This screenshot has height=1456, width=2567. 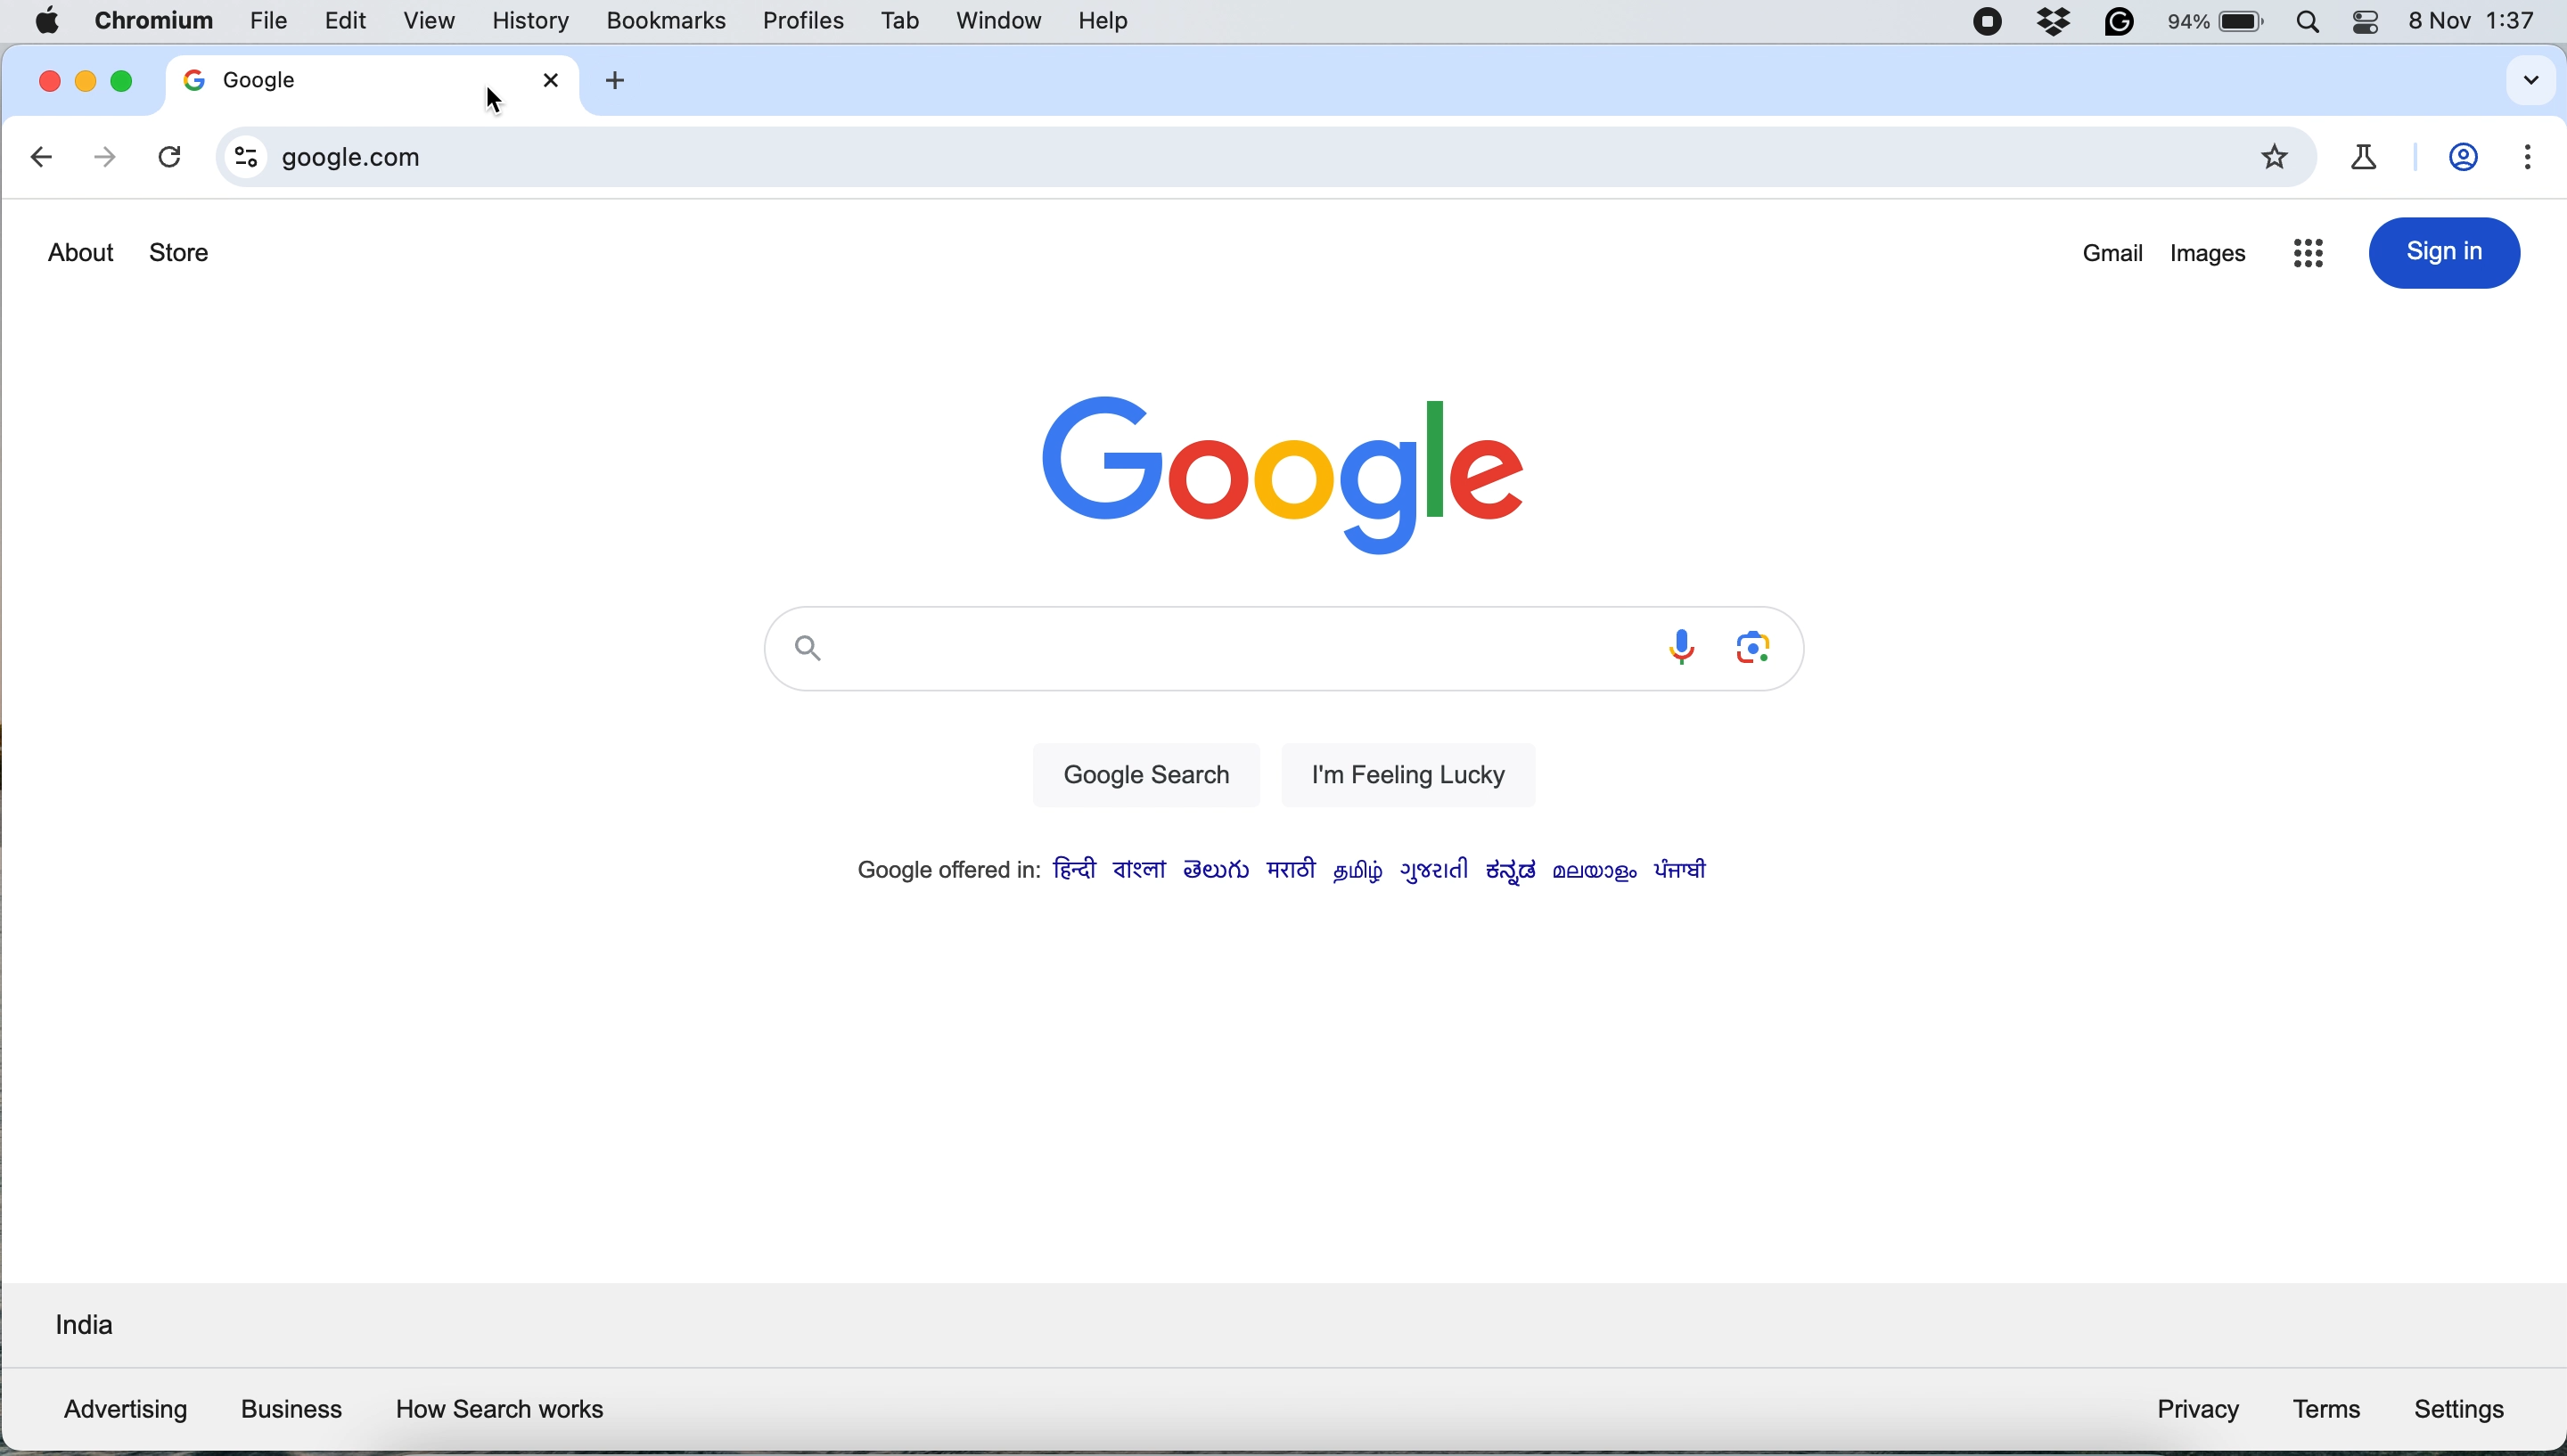 I want to click on view site information, so click(x=239, y=157).